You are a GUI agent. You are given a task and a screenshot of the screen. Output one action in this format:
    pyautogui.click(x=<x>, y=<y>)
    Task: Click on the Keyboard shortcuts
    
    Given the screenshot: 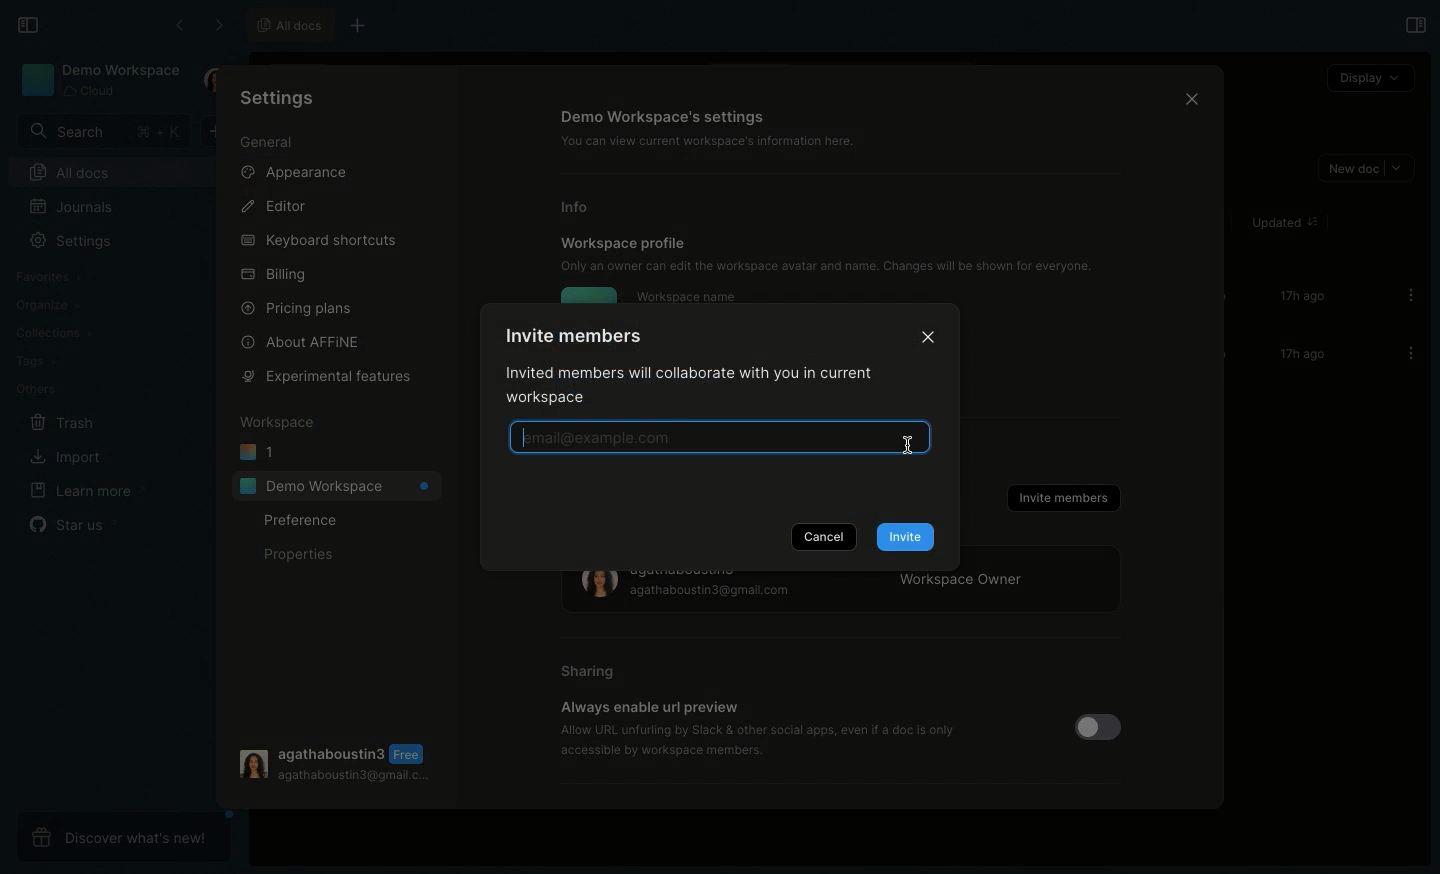 What is the action you would take?
    pyautogui.click(x=319, y=237)
    